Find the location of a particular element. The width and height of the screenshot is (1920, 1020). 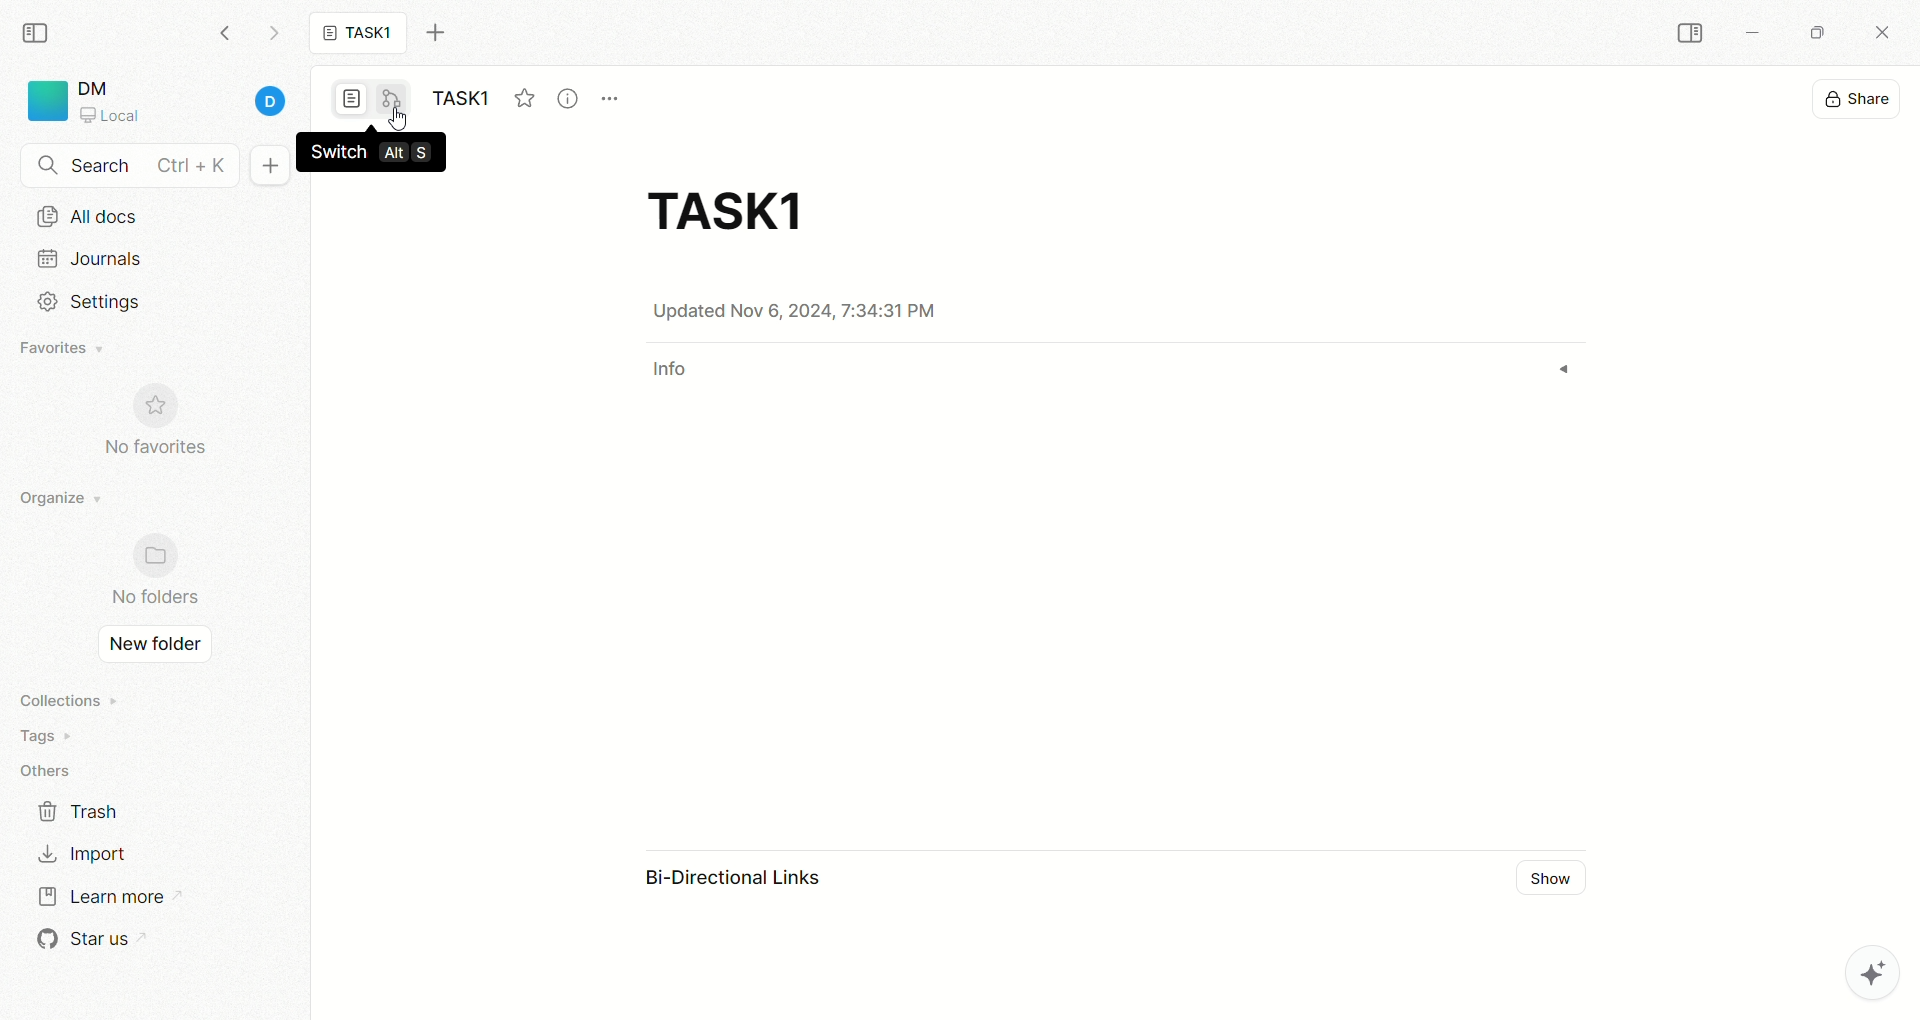

edgeless mode is located at coordinates (392, 98).